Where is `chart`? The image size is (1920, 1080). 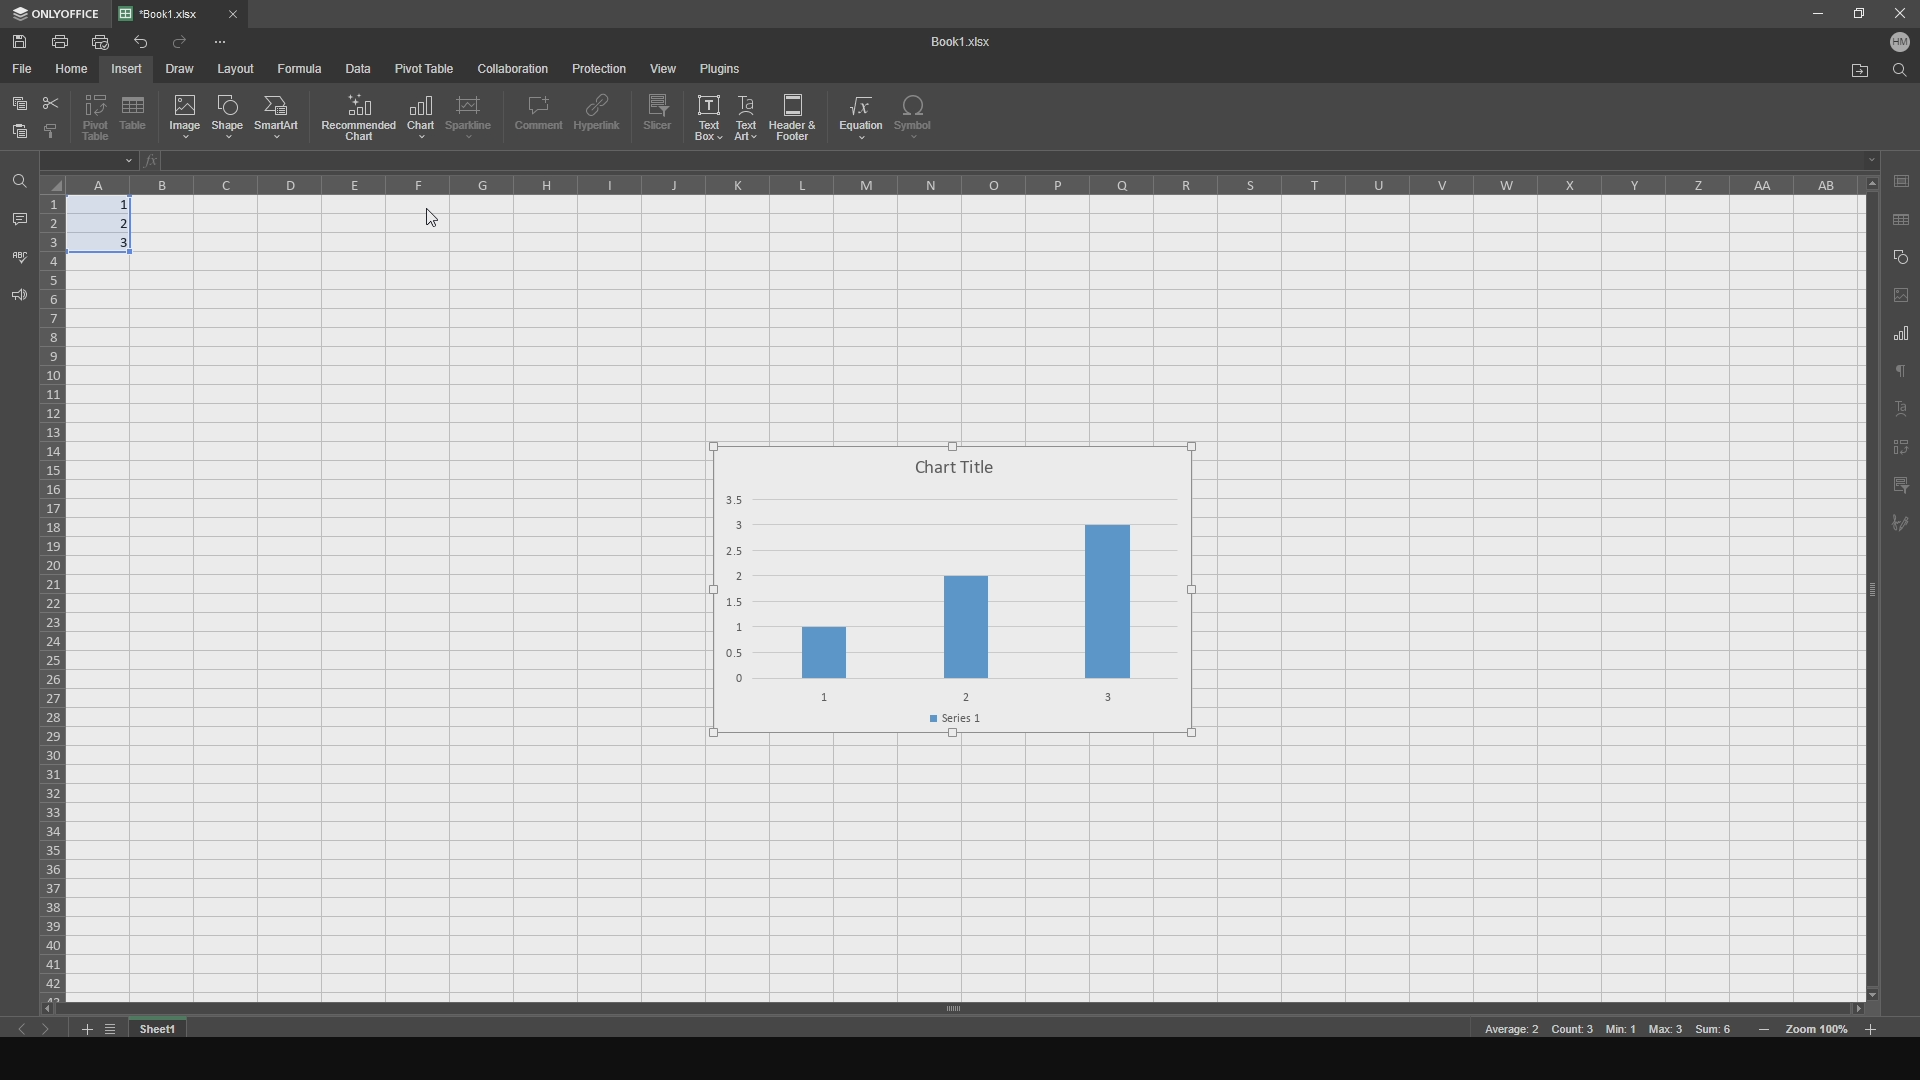 chart is located at coordinates (419, 118).